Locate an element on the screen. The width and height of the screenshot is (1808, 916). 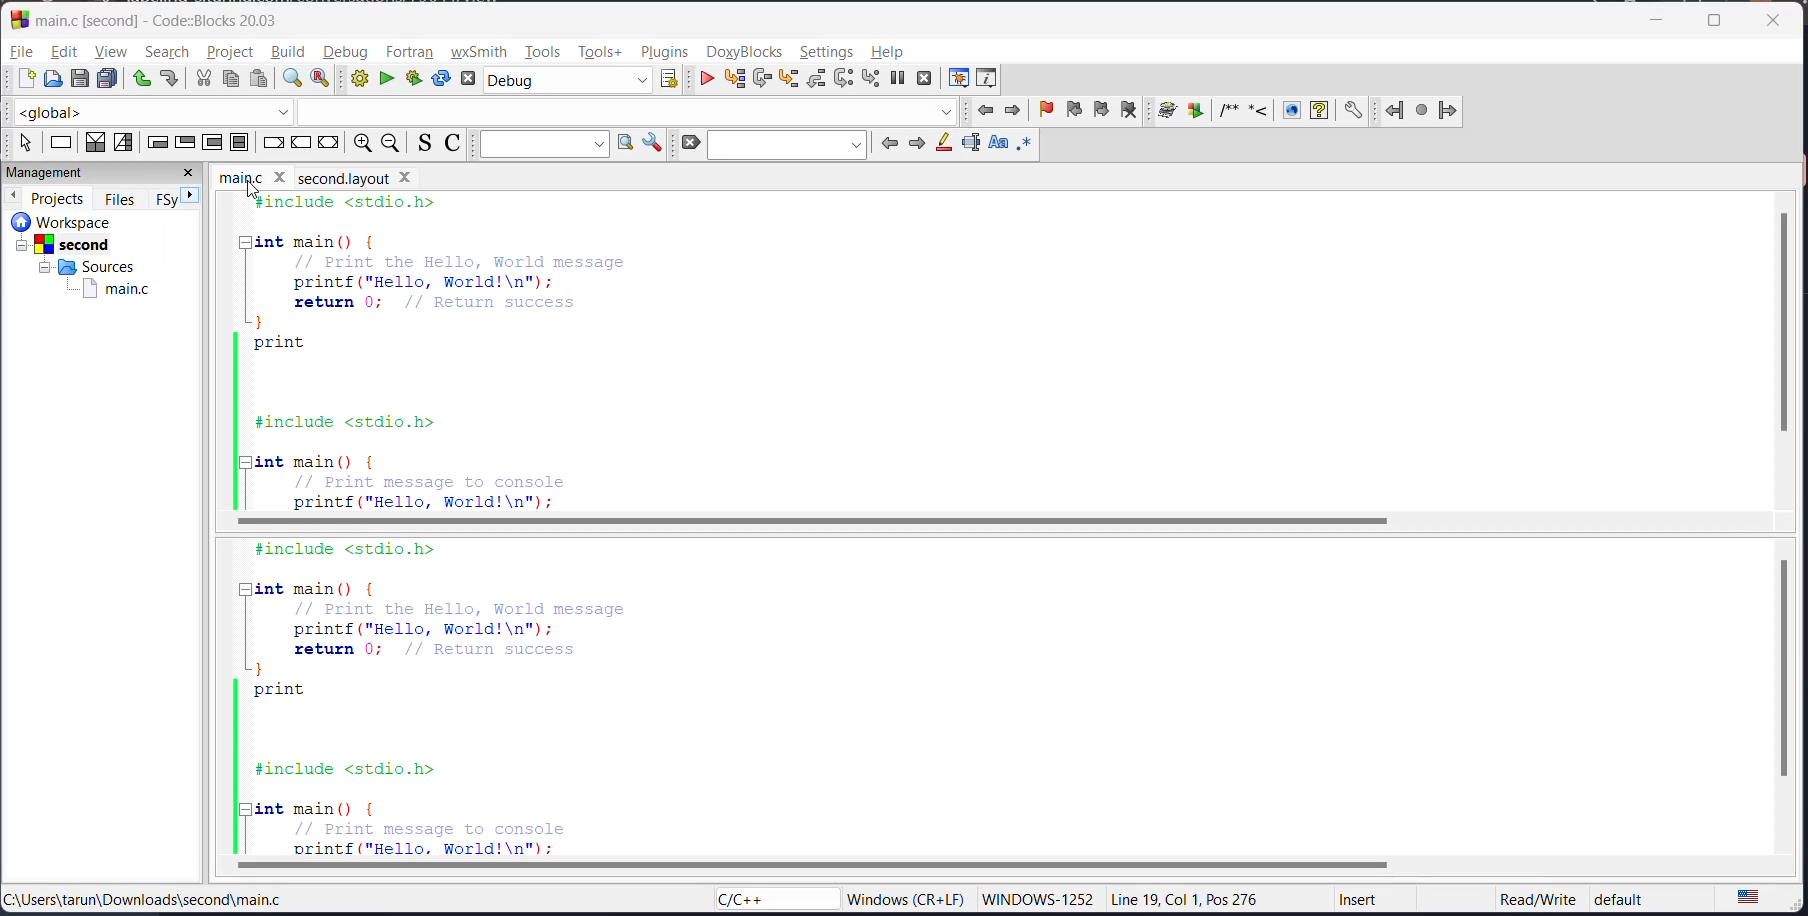
next is located at coordinates (190, 194).